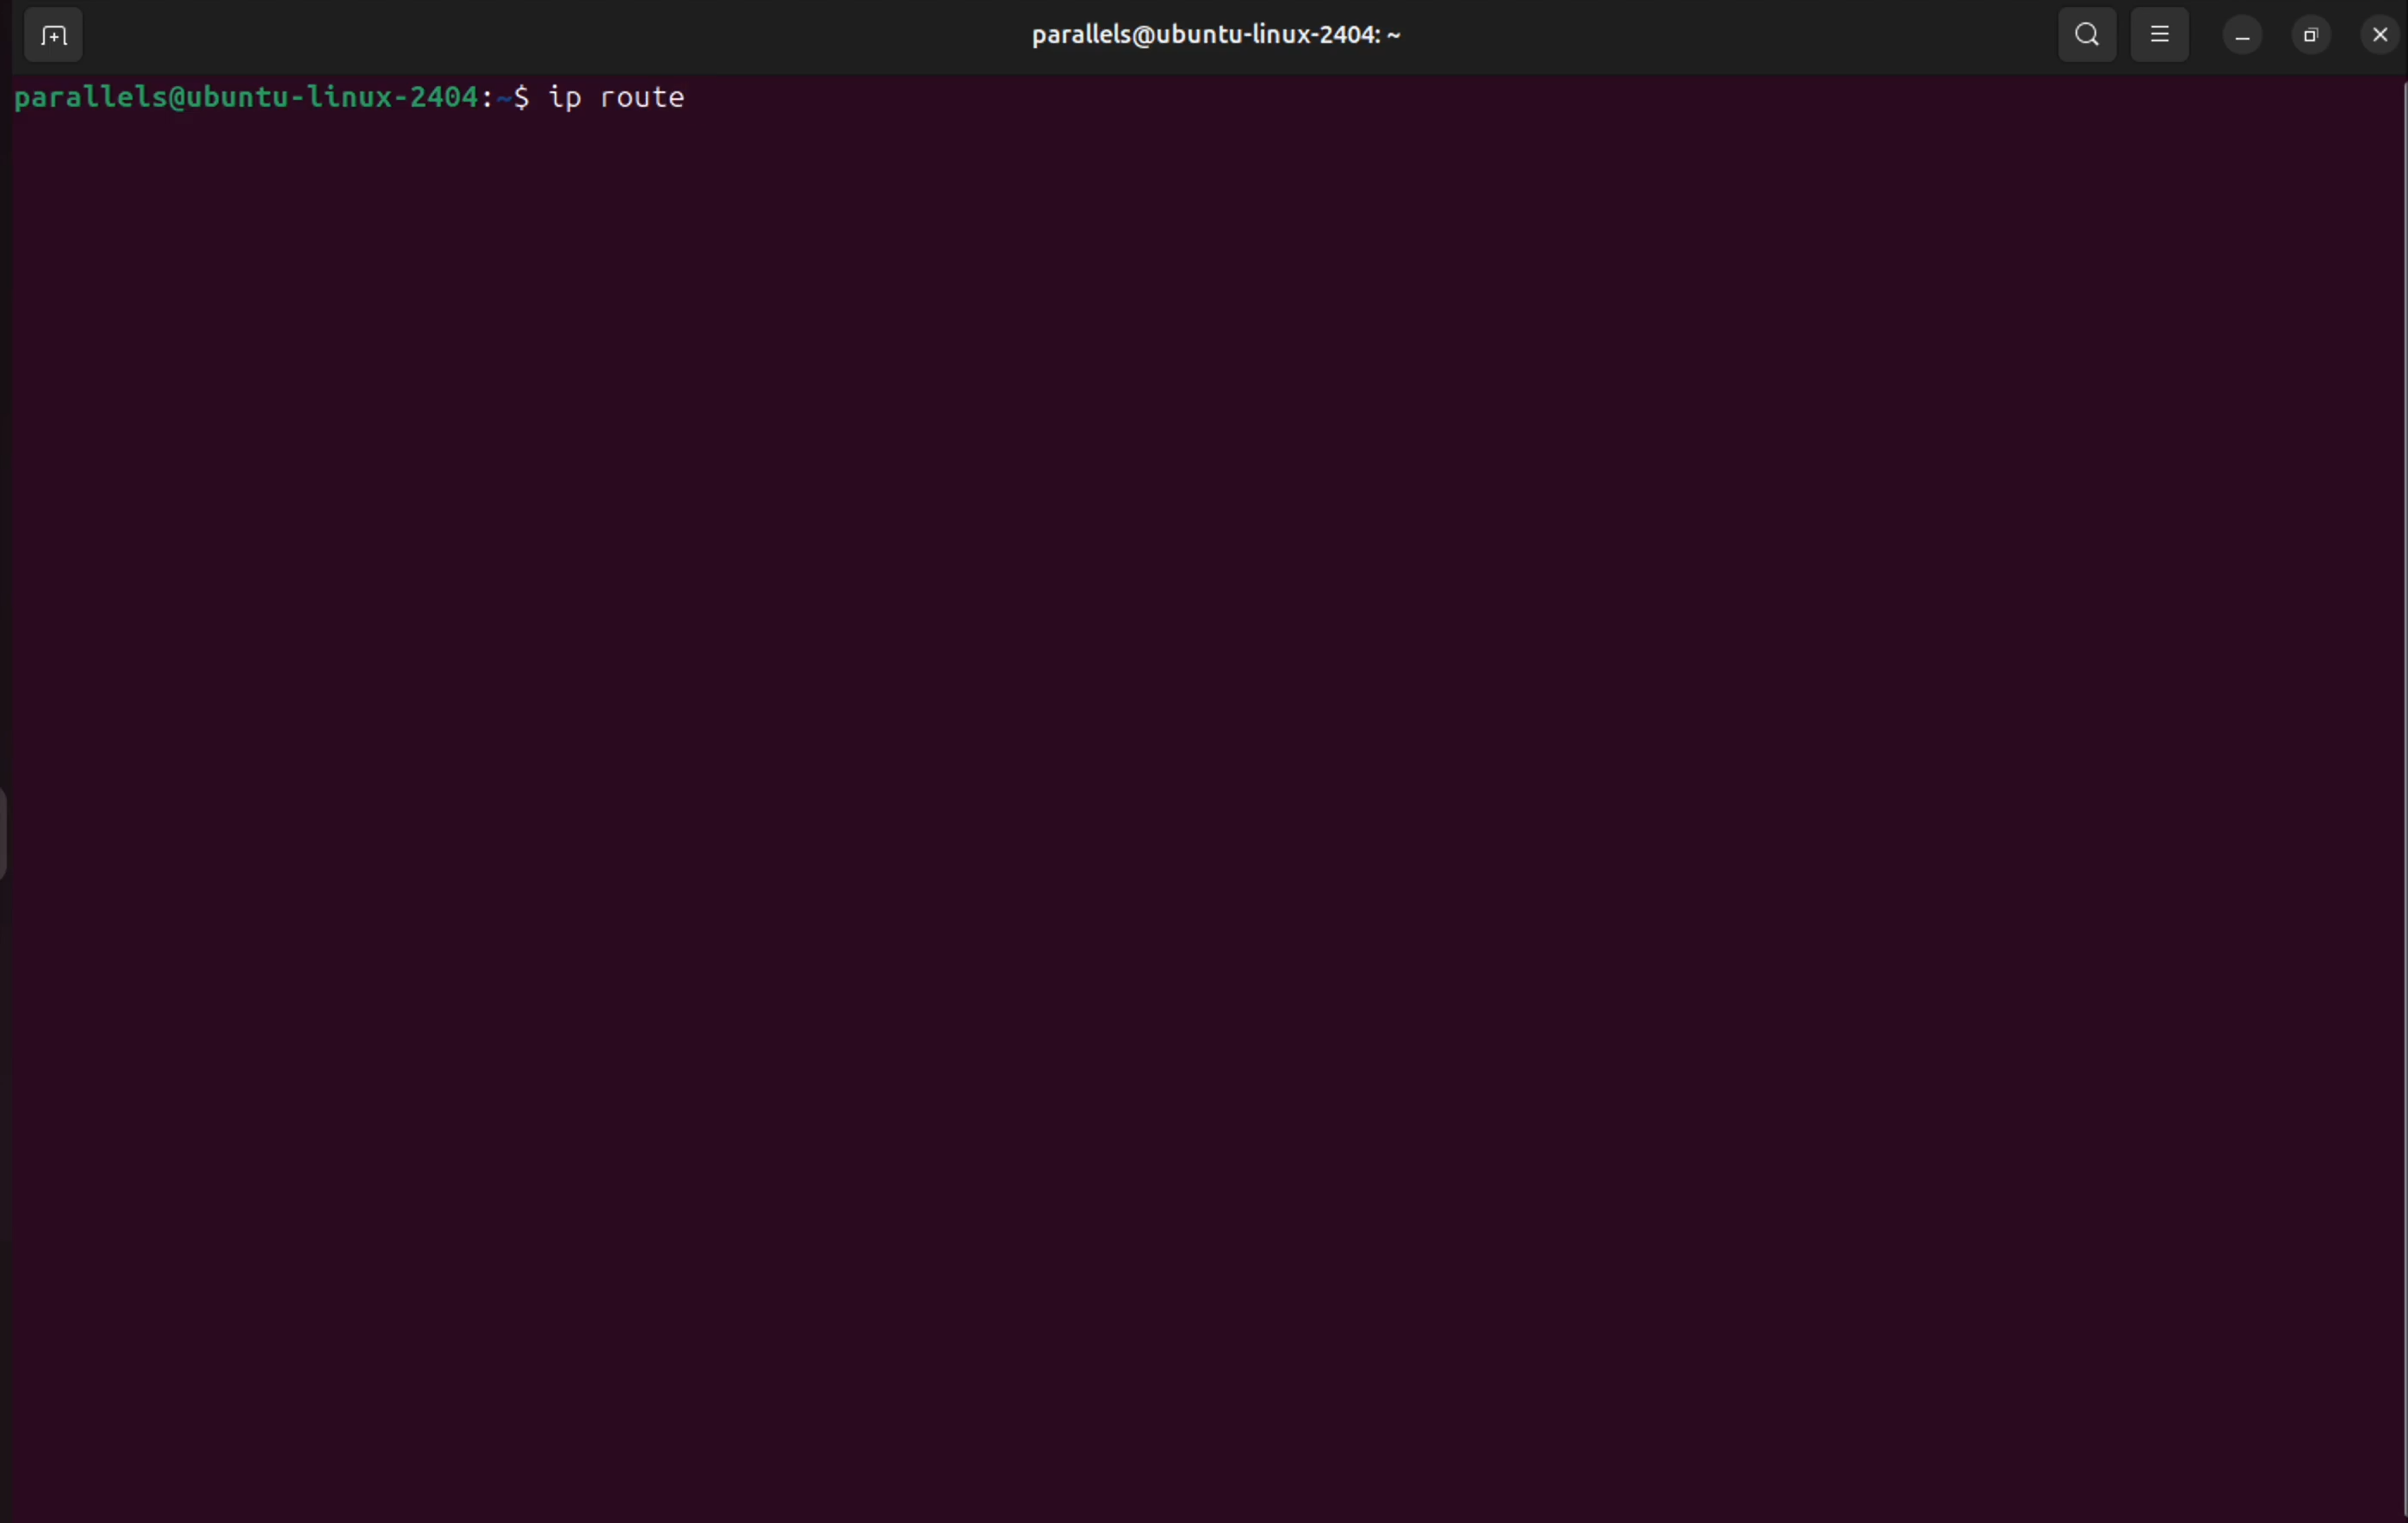 The width and height of the screenshot is (2408, 1523). I want to click on ADD TERMINAL, so click(44, 38).